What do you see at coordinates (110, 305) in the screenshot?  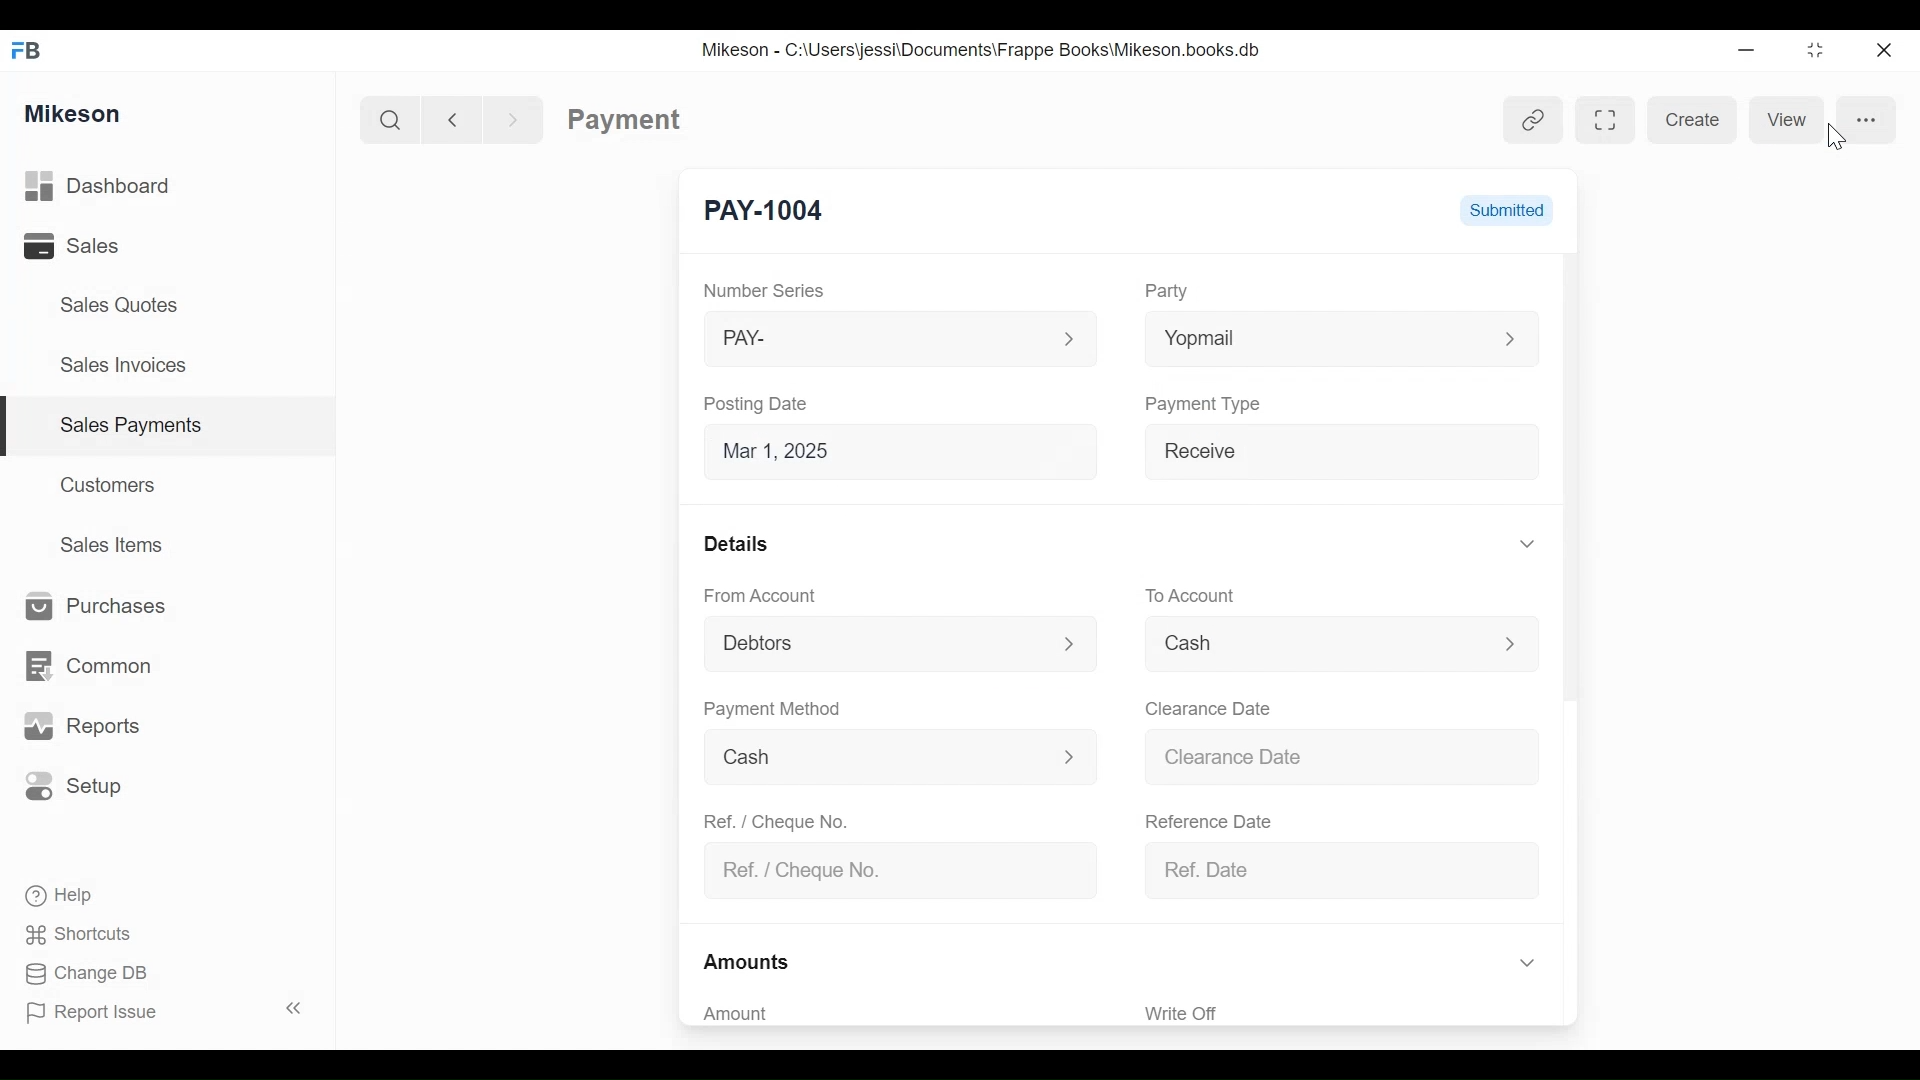 I see `Sales Quotes` at bounding box center [110, 305].